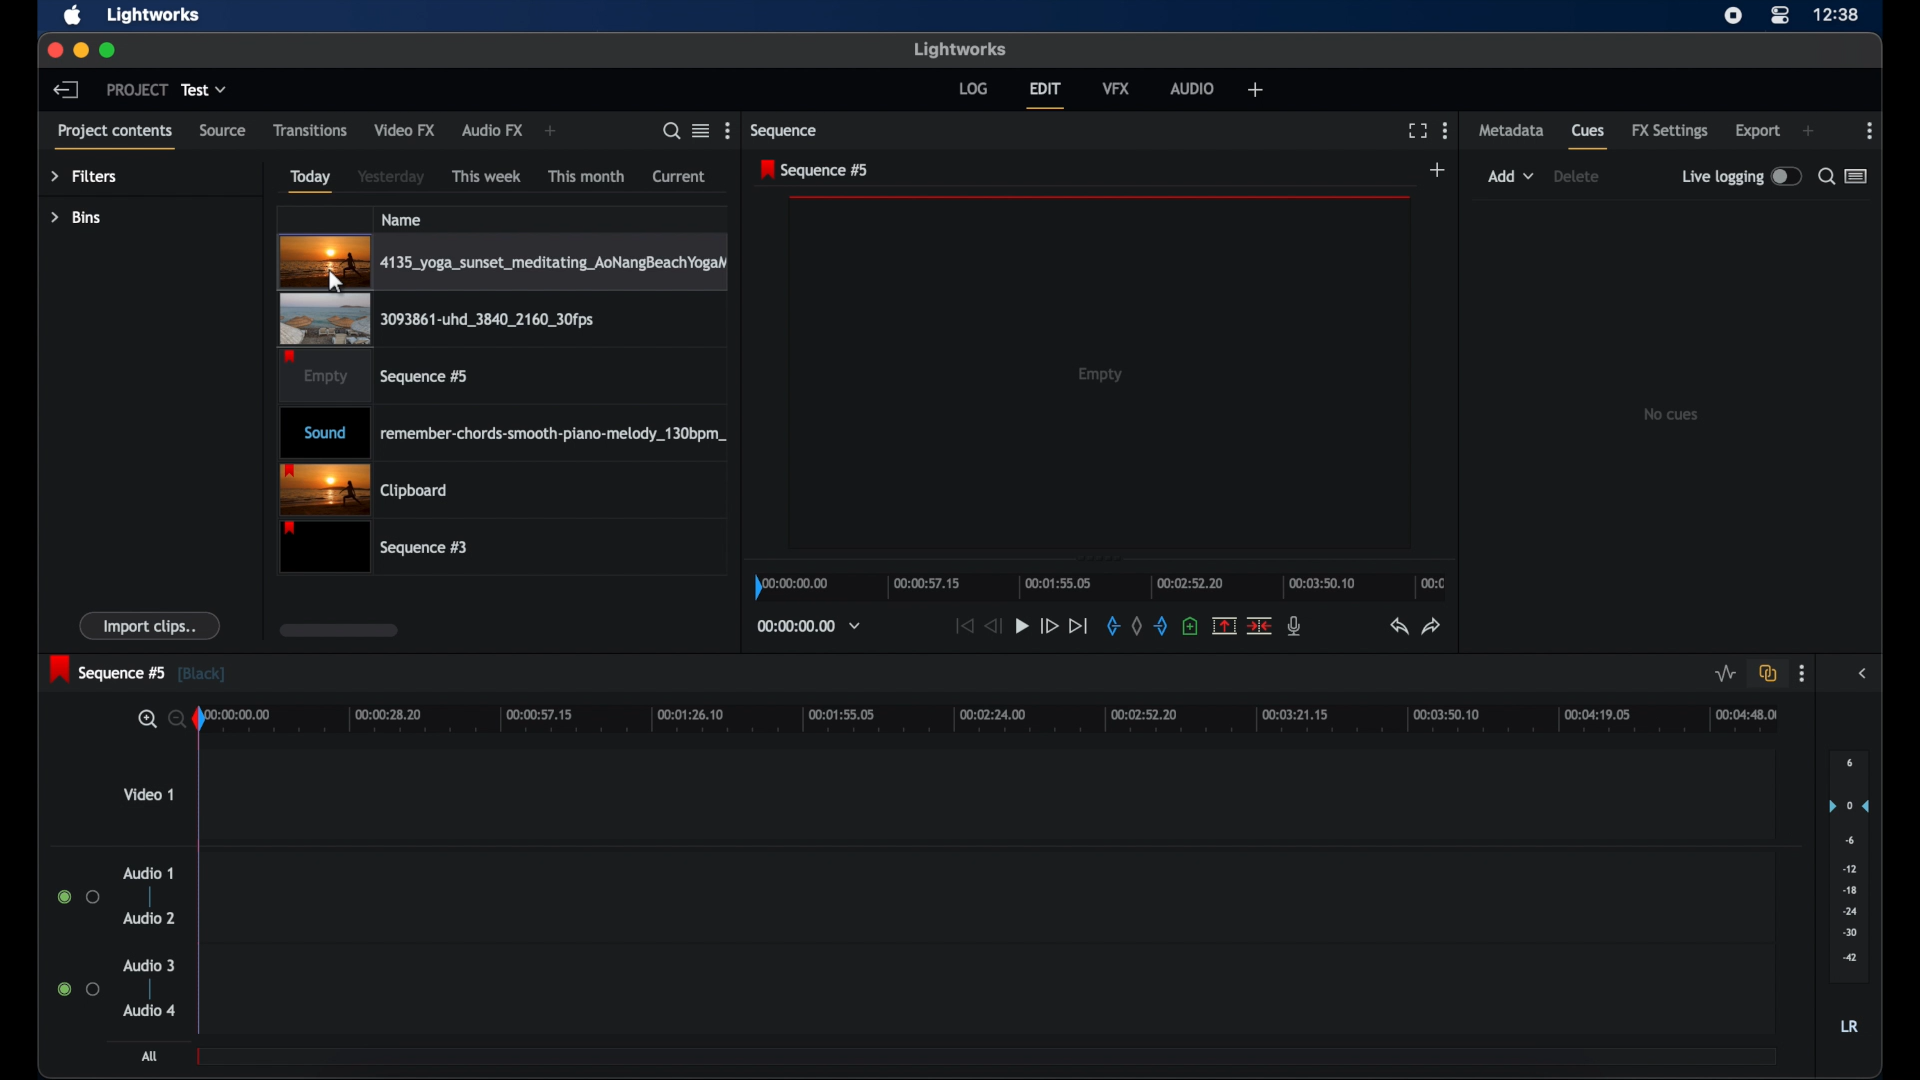 Image resolution: width=1920 pixels, height=1080 pixels. What do you see at coordinates (487, 175) in the screenshot?
I see `this week` at bounding box center [487, 175].